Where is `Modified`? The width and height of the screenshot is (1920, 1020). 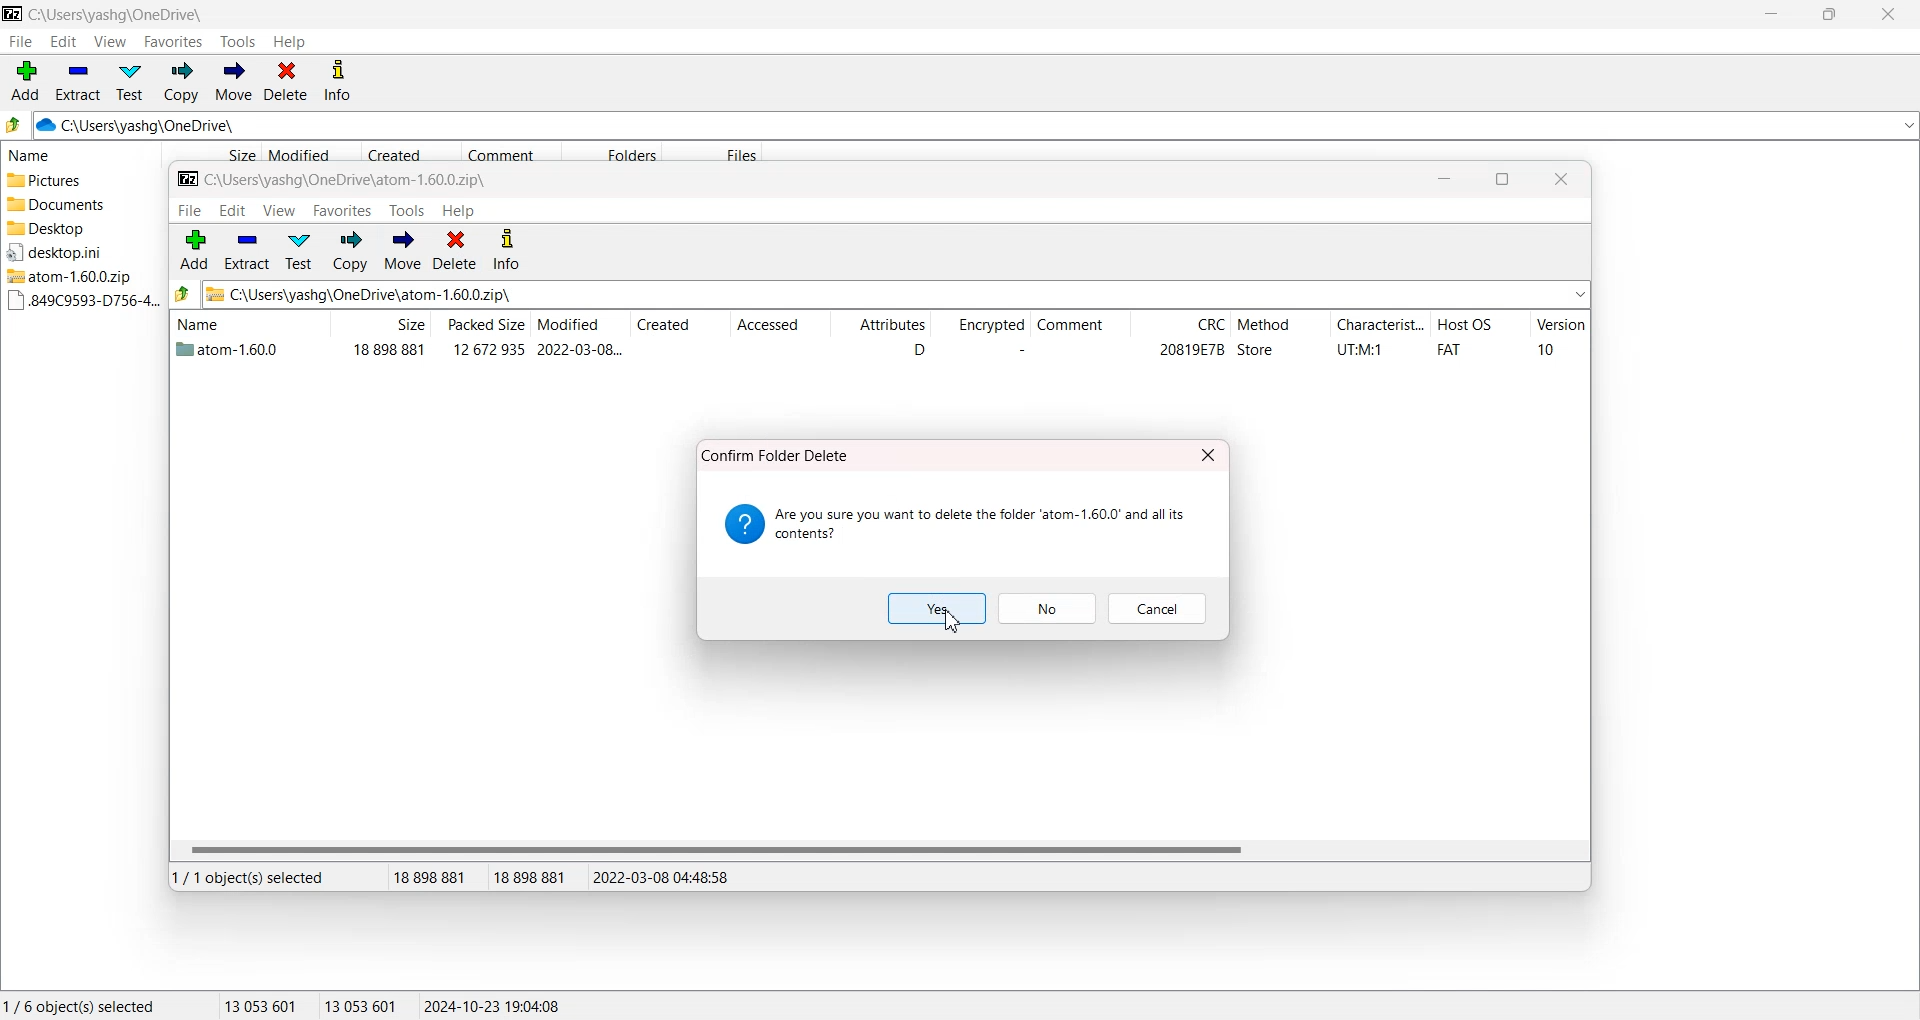 Modified is located at coordinates (578, 325).